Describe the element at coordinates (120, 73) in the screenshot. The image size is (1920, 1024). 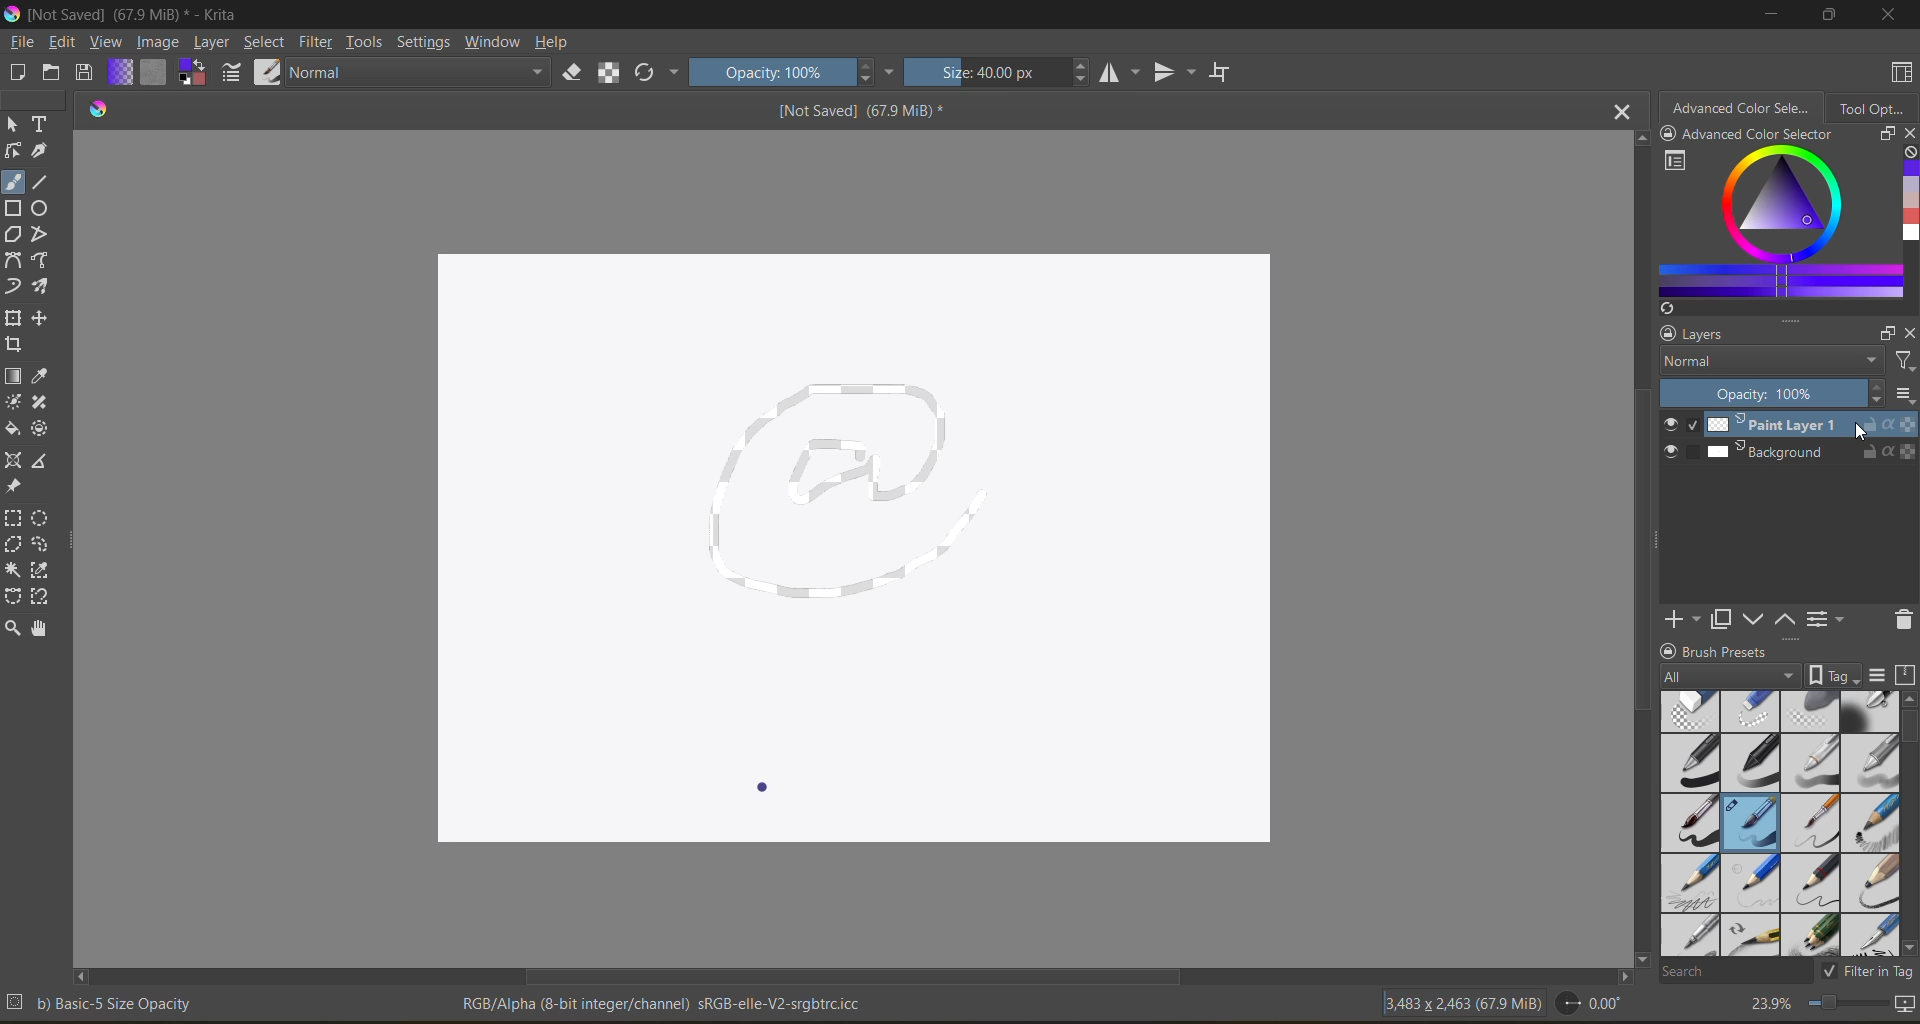
I see `fill gradients` at that location.